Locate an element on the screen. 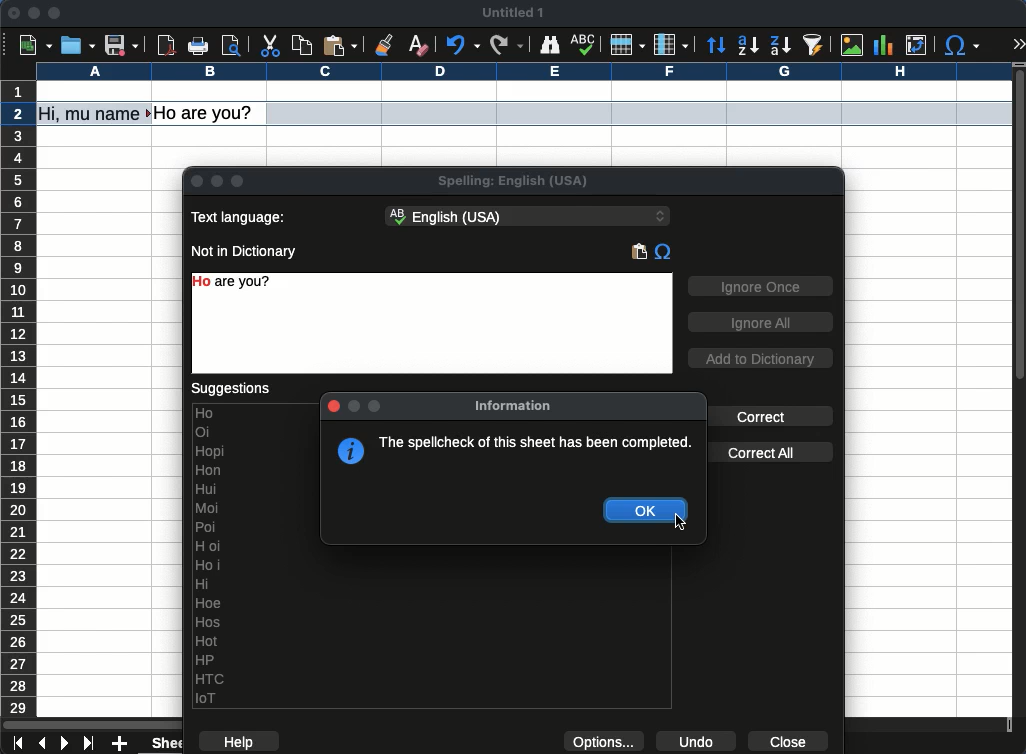 The height and width of the screenshot is (754, 1026). descending is located at coordinates (780, 45).